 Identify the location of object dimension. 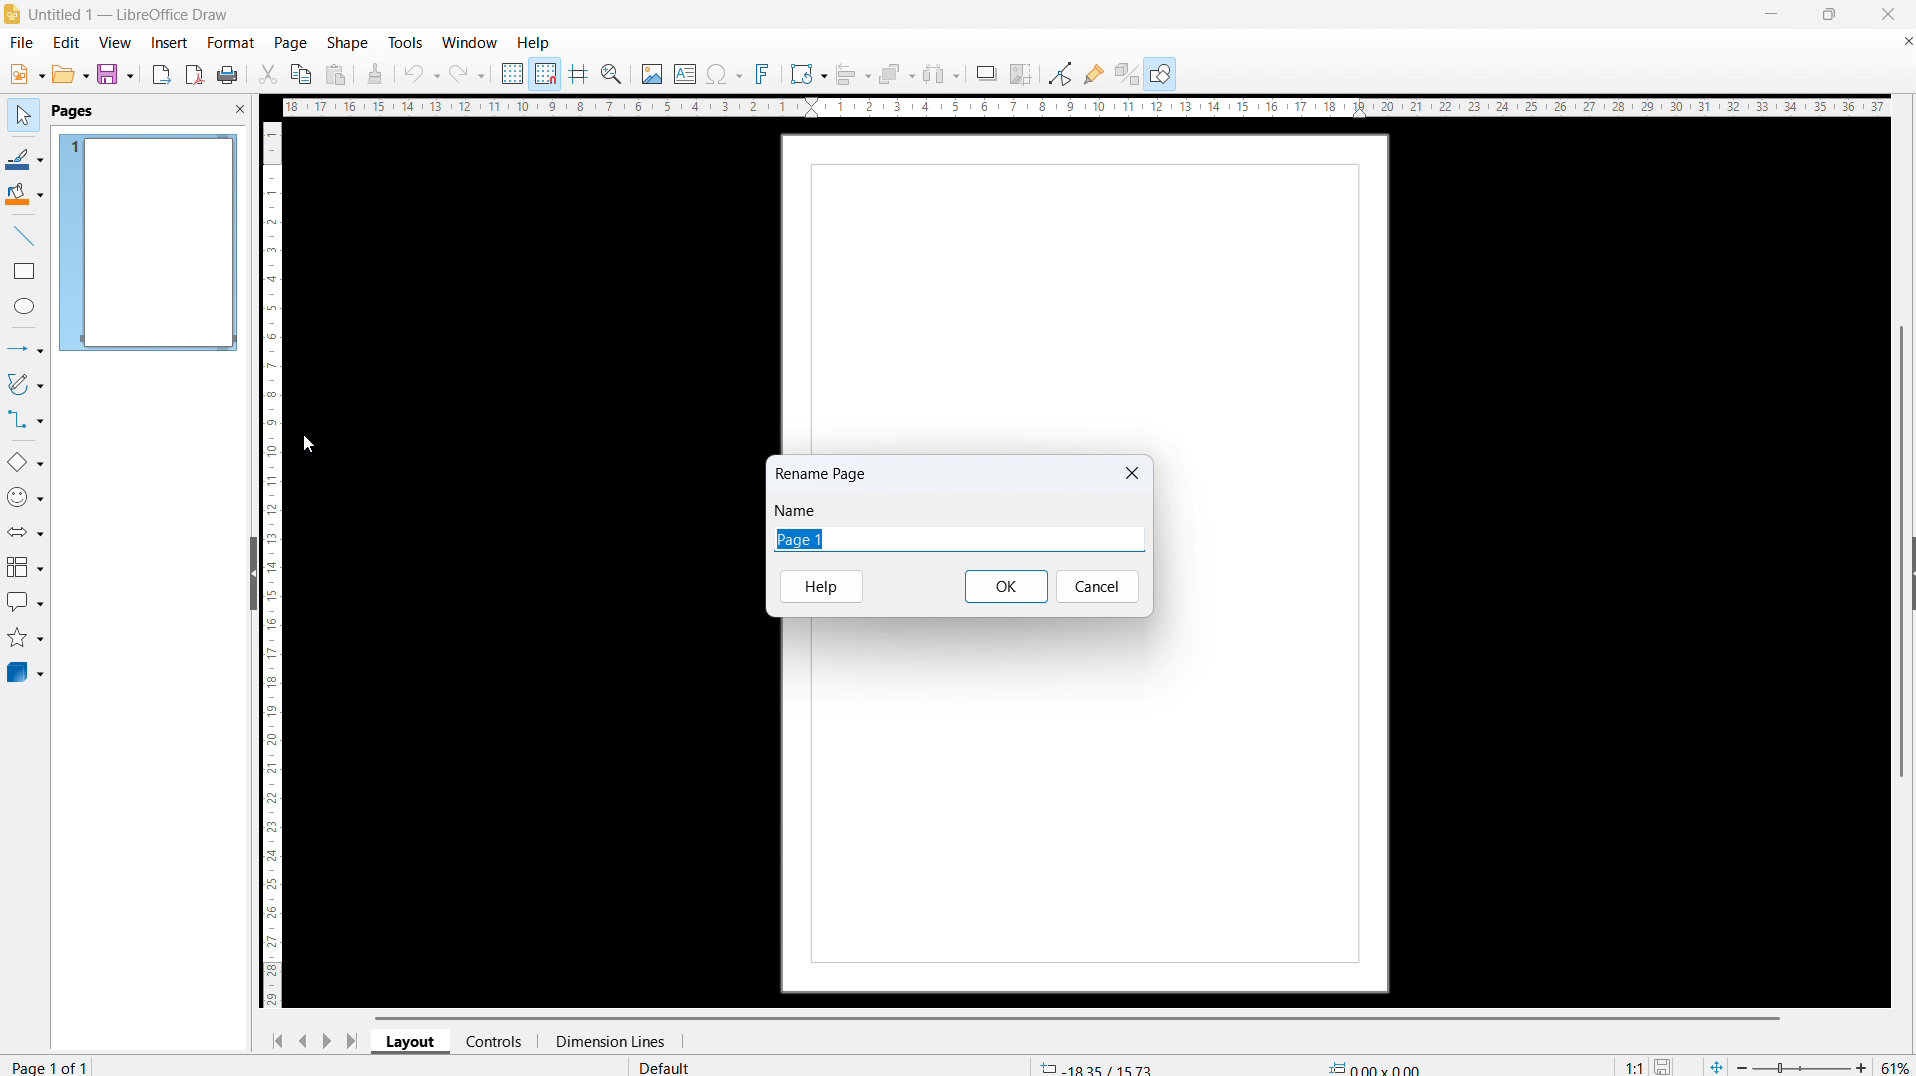
(1376, 1065).